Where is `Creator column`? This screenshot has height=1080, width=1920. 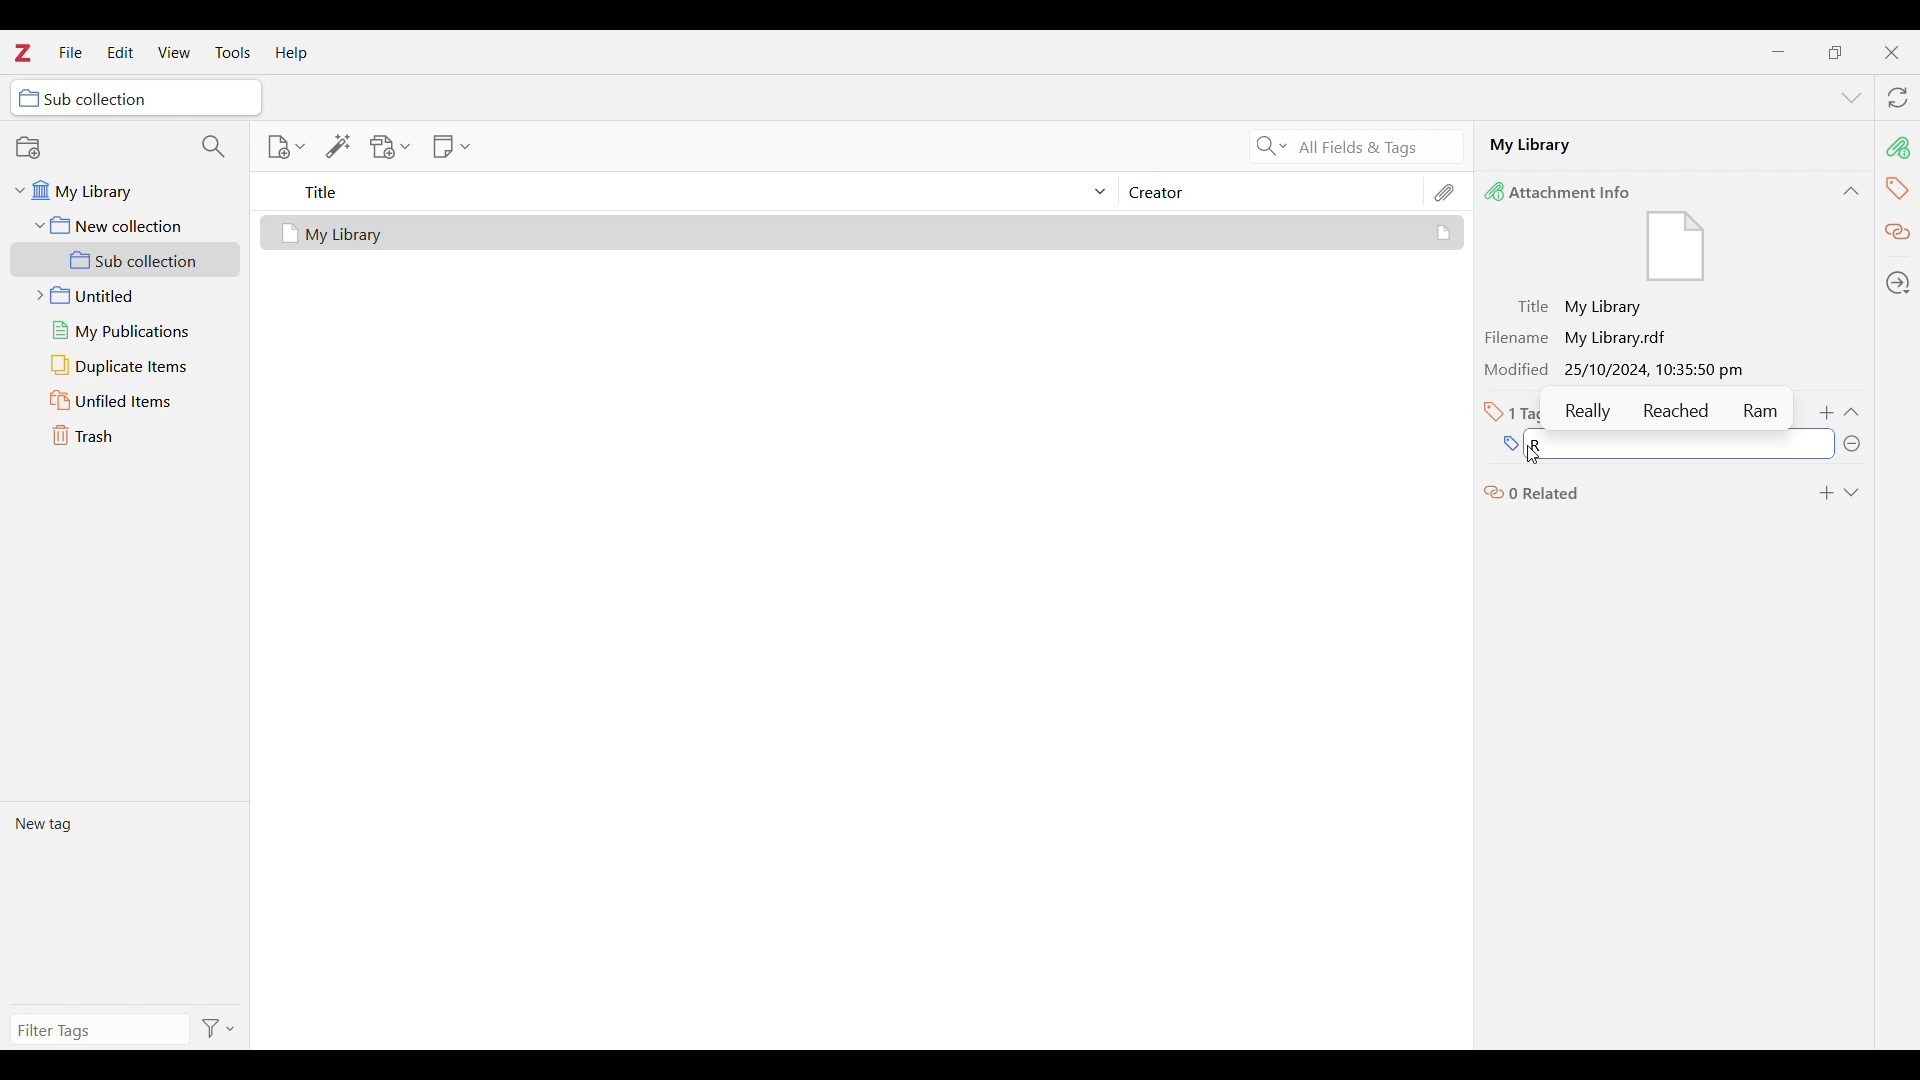 Creator column is located at coordinates (1270, 191).